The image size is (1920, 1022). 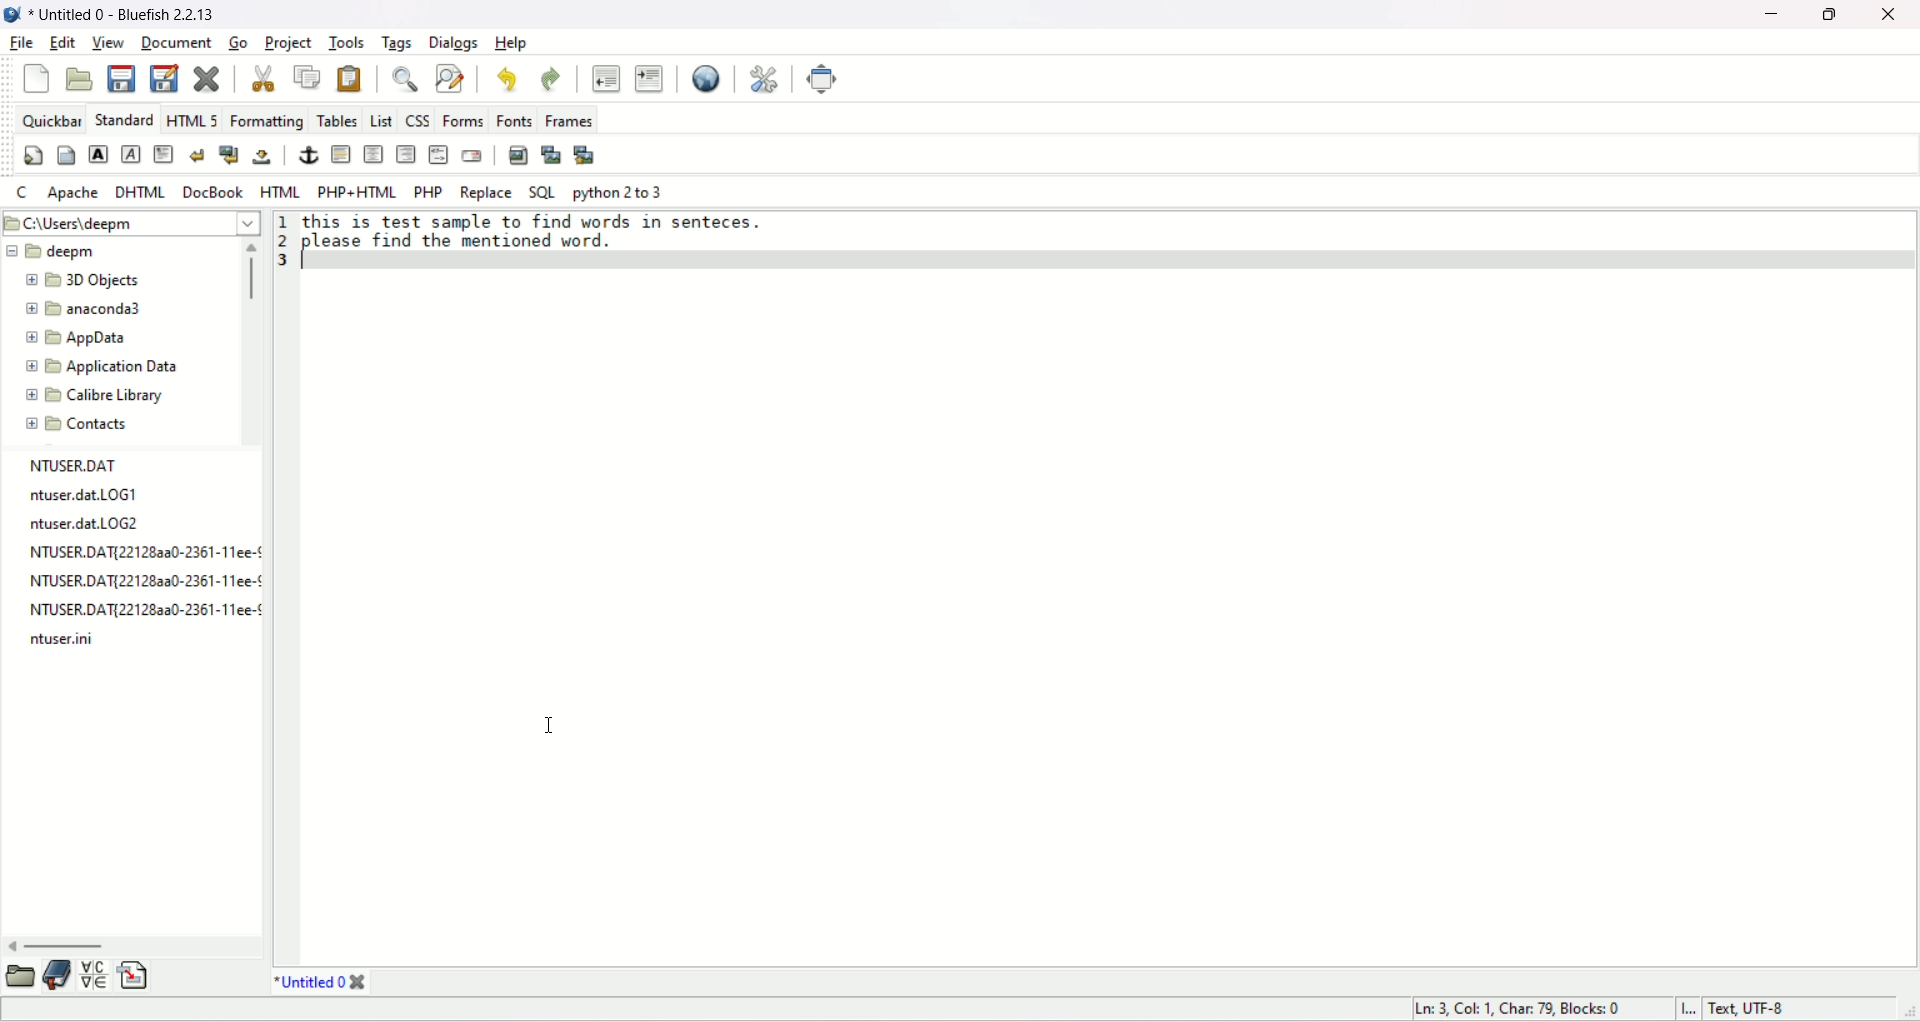 I want to click on text, UTF-8, so click(x=1745, y=1008).